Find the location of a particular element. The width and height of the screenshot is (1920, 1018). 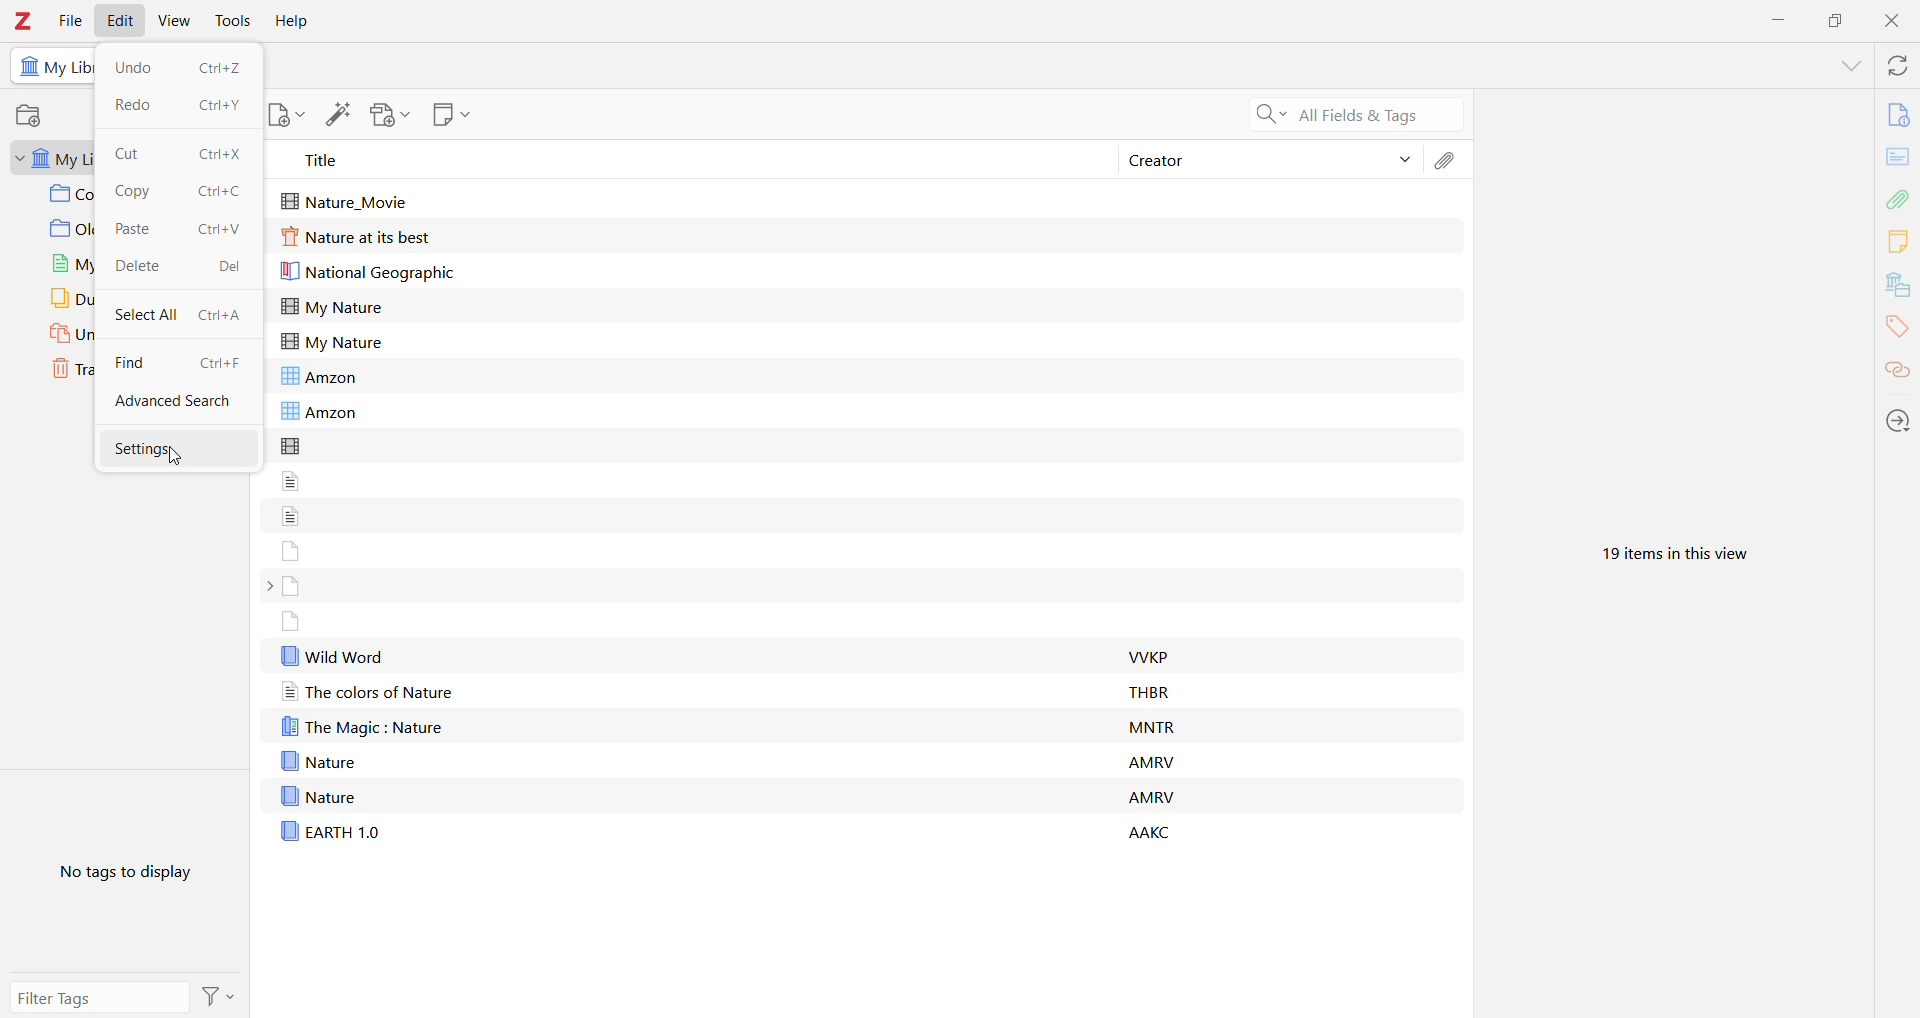

New Collection is located at coordinates (33, 116).